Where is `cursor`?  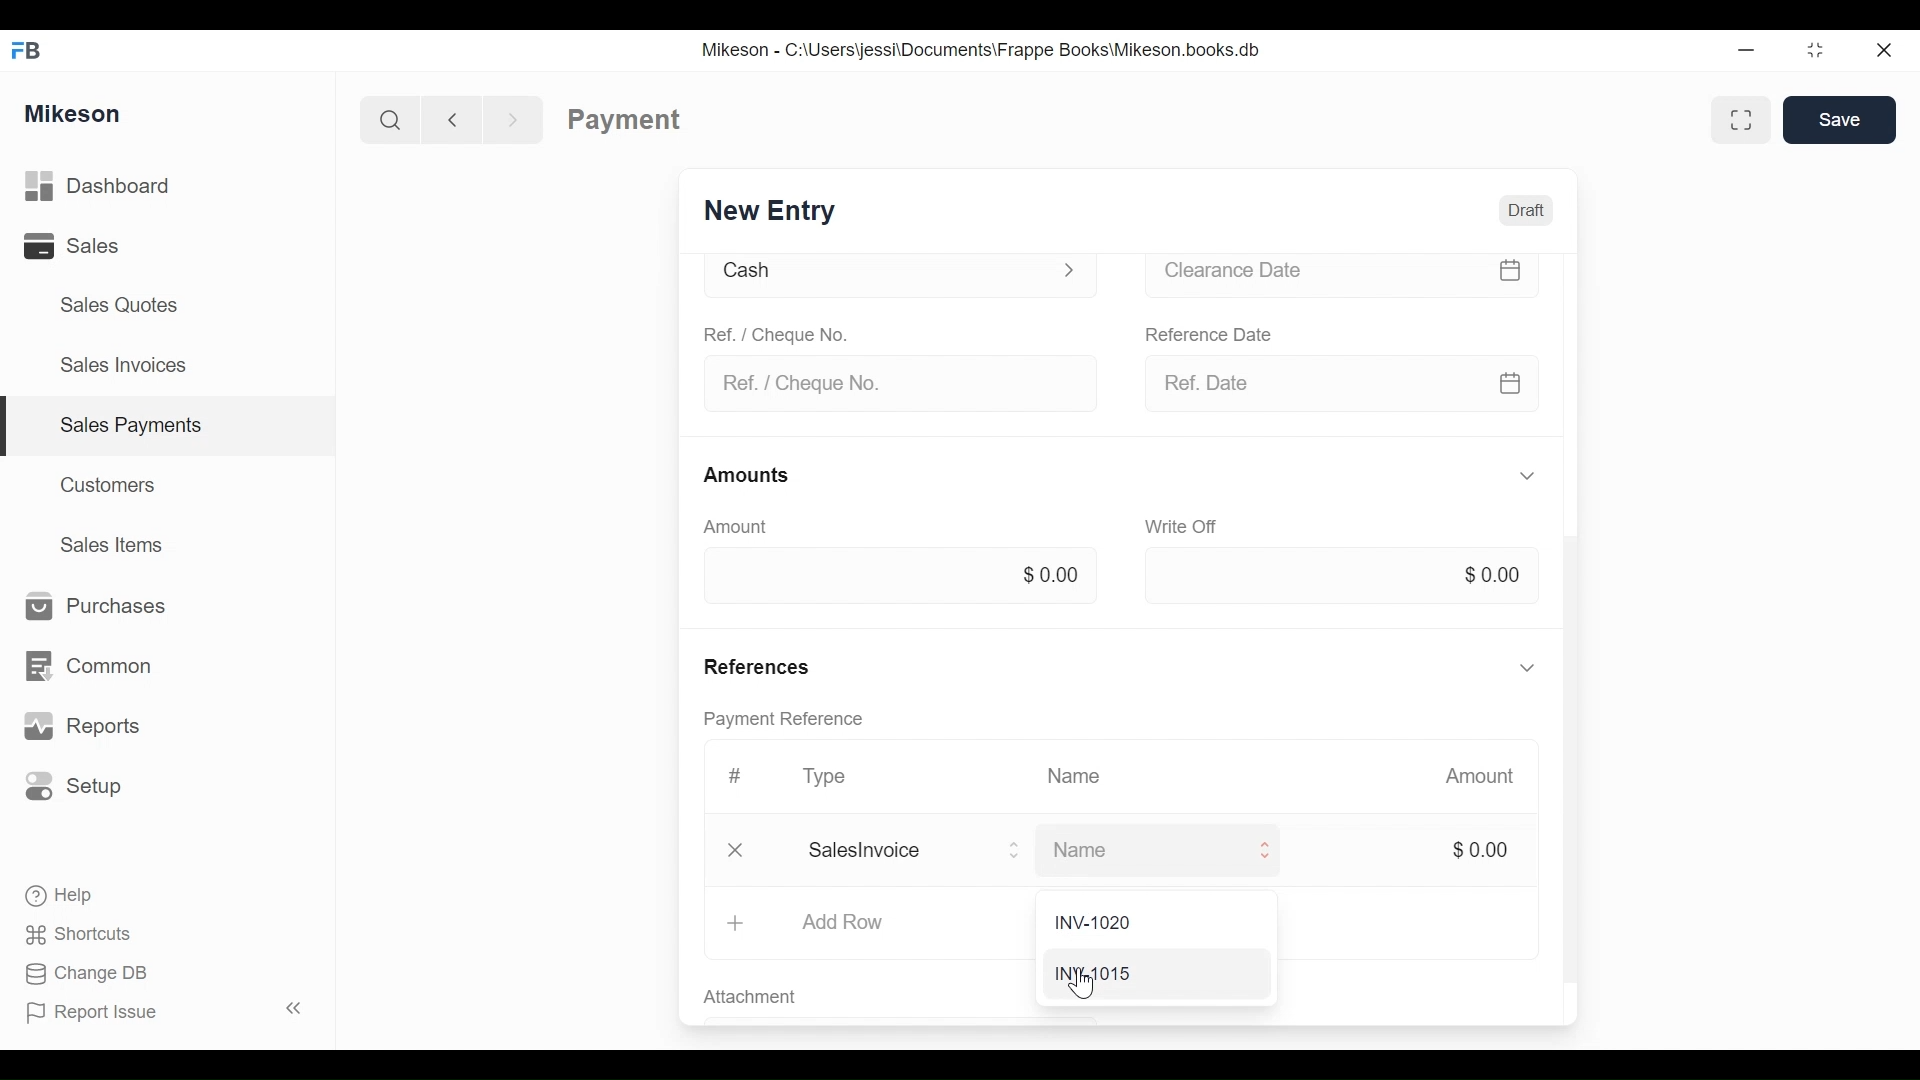 cursor is located at coordinates (1088, 985).